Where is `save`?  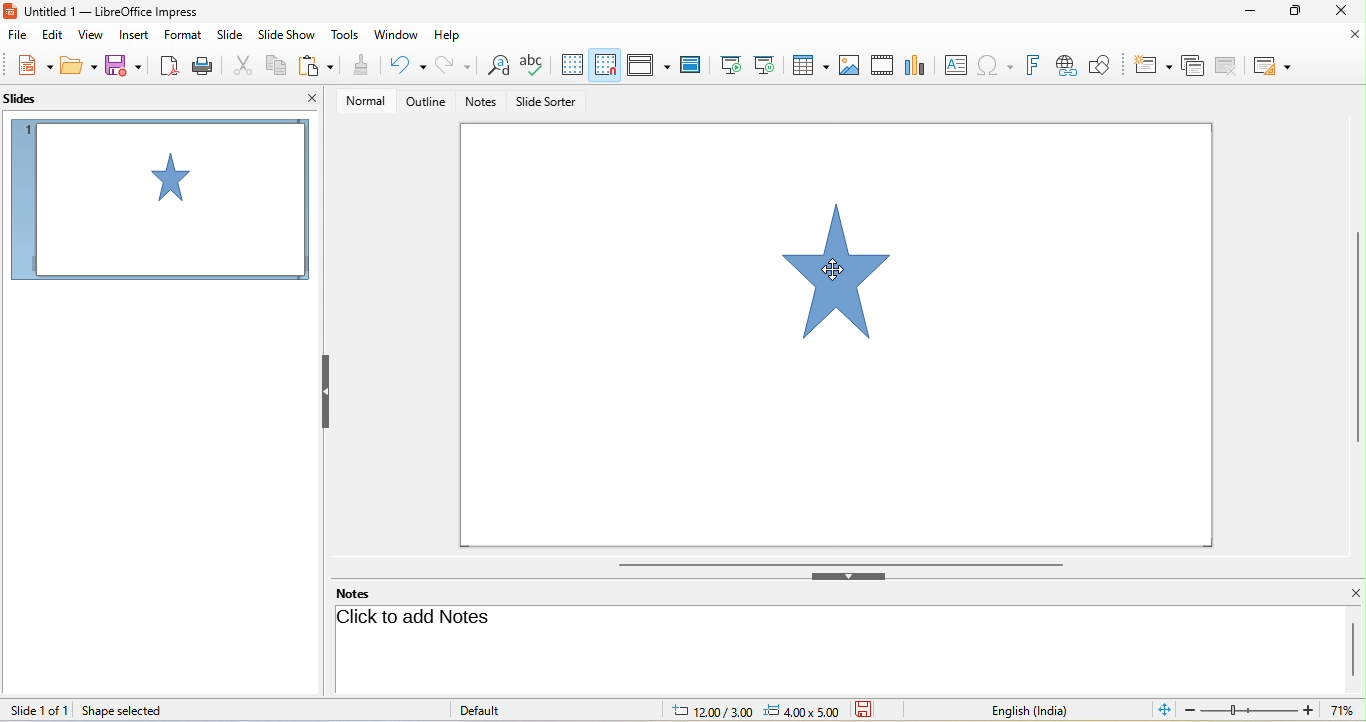 save is located at coordinates (123, 66).